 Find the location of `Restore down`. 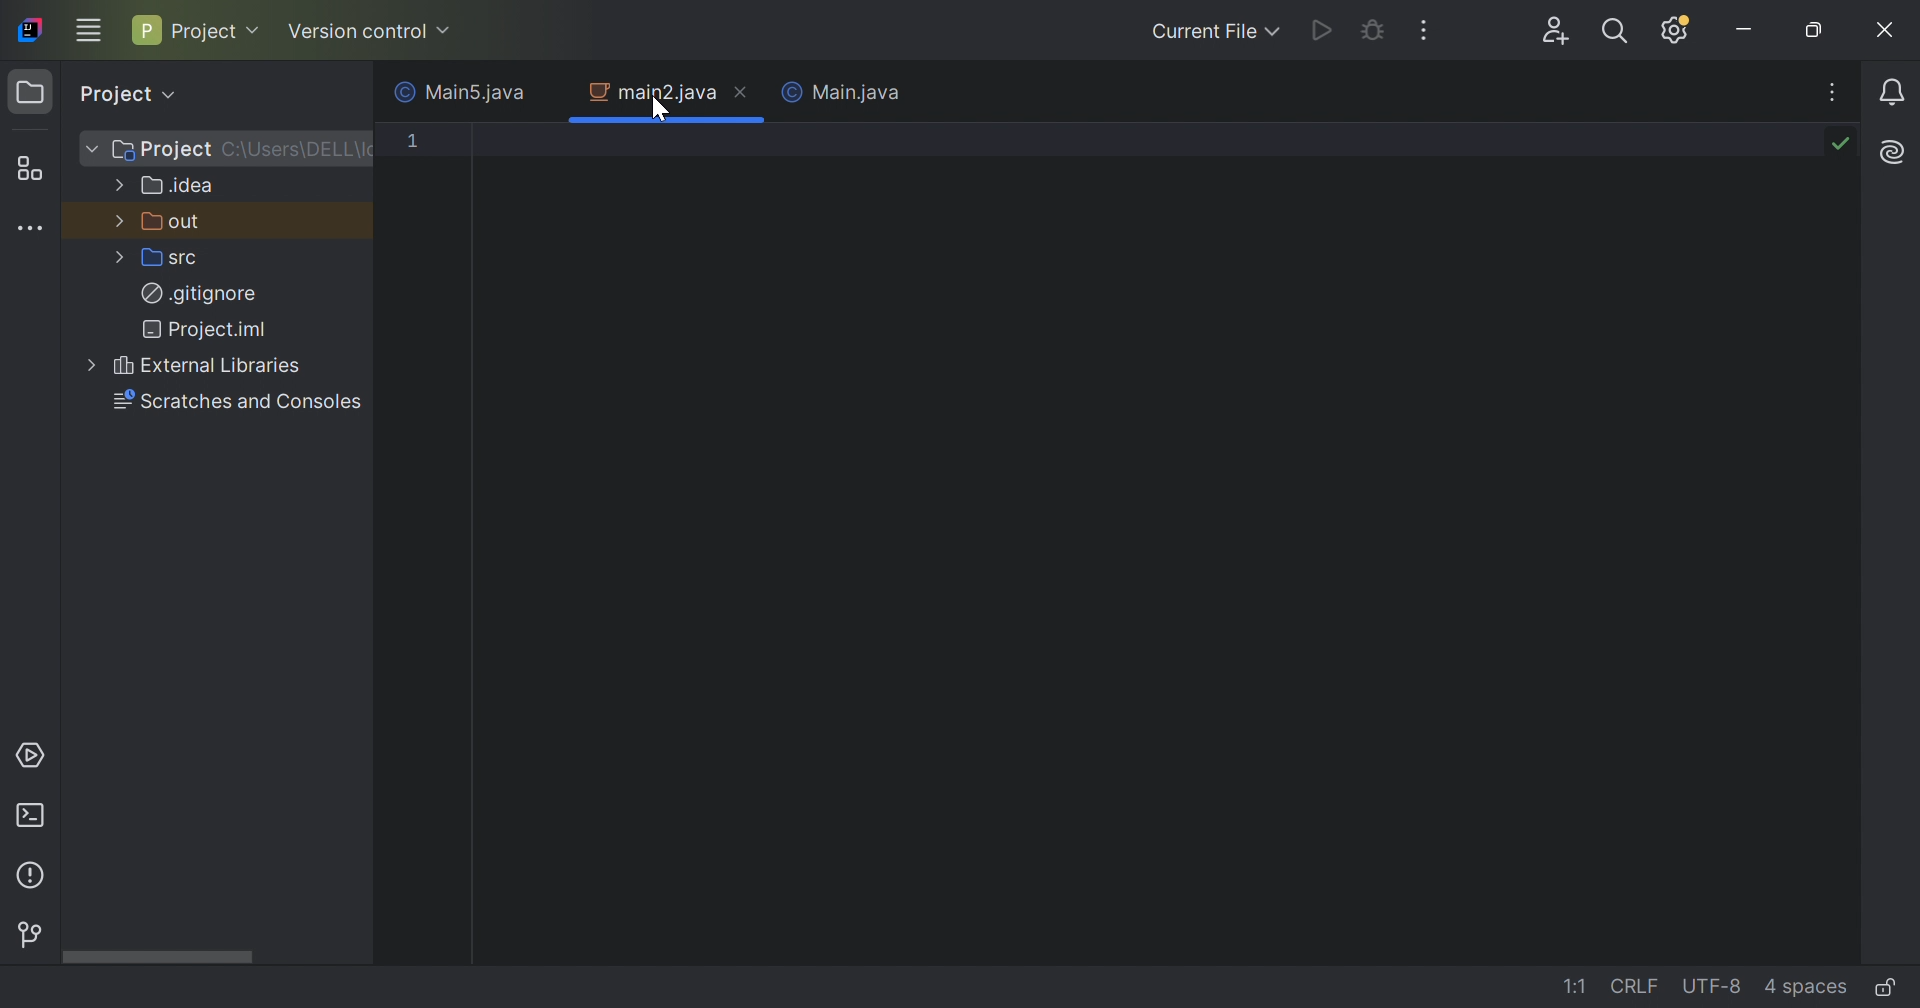

Restore down is located at coordinates (1815, 30).